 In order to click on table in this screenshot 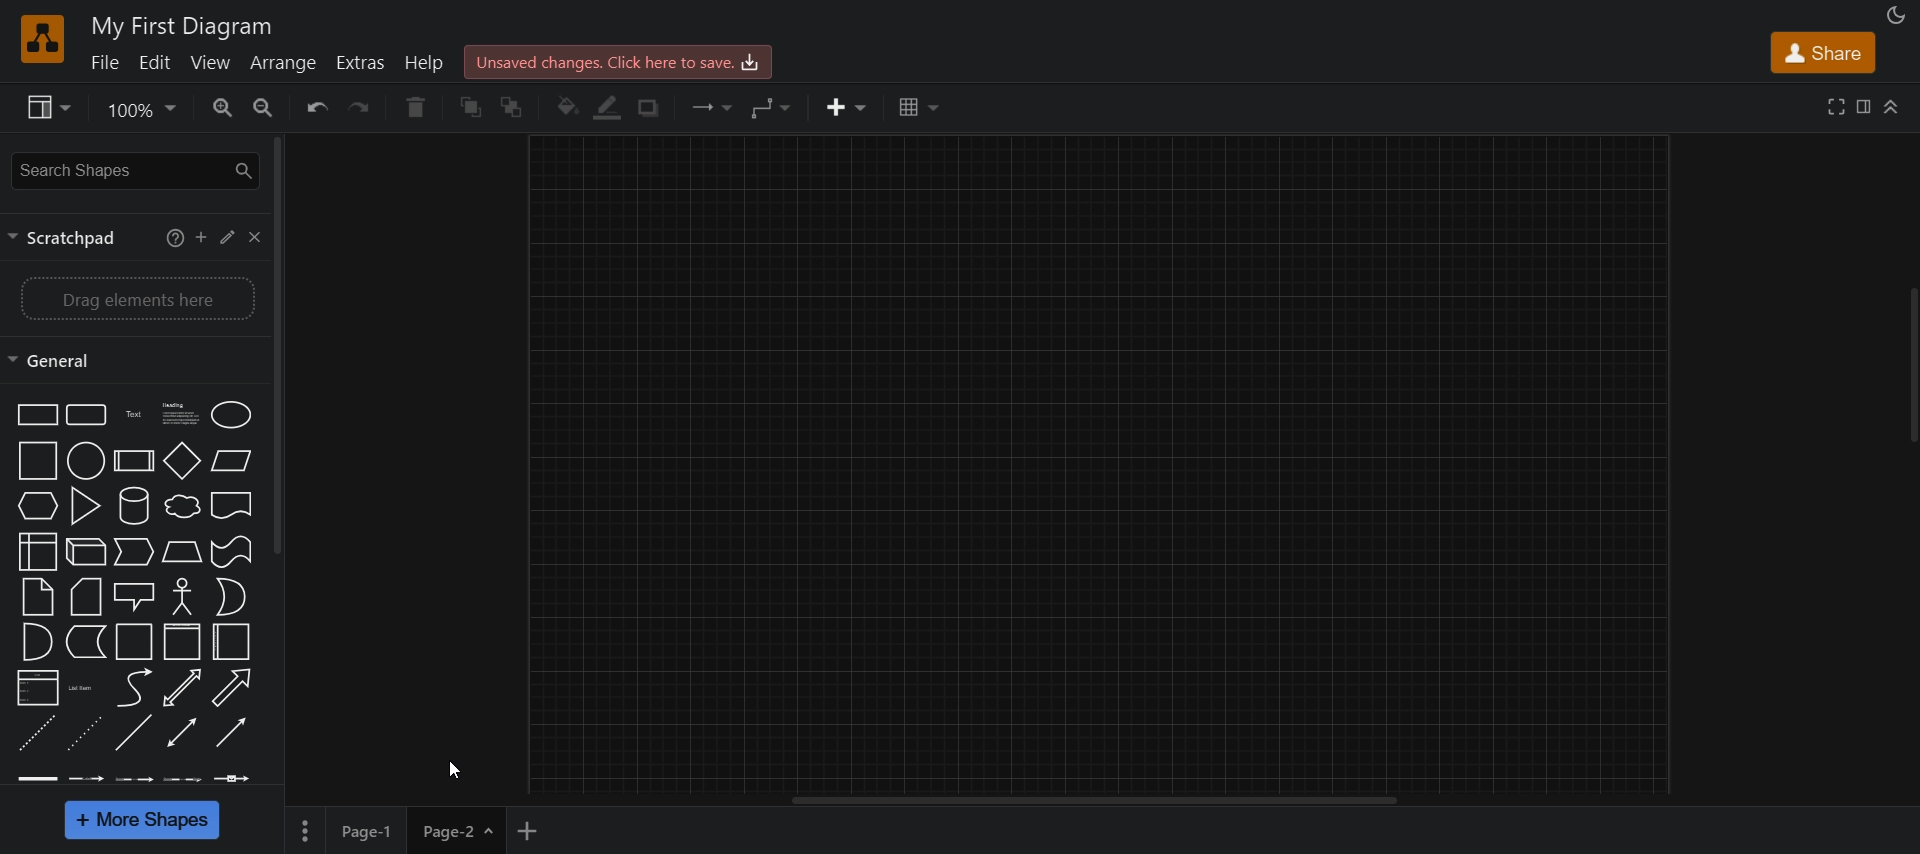, I will do `click(919, 109)`.